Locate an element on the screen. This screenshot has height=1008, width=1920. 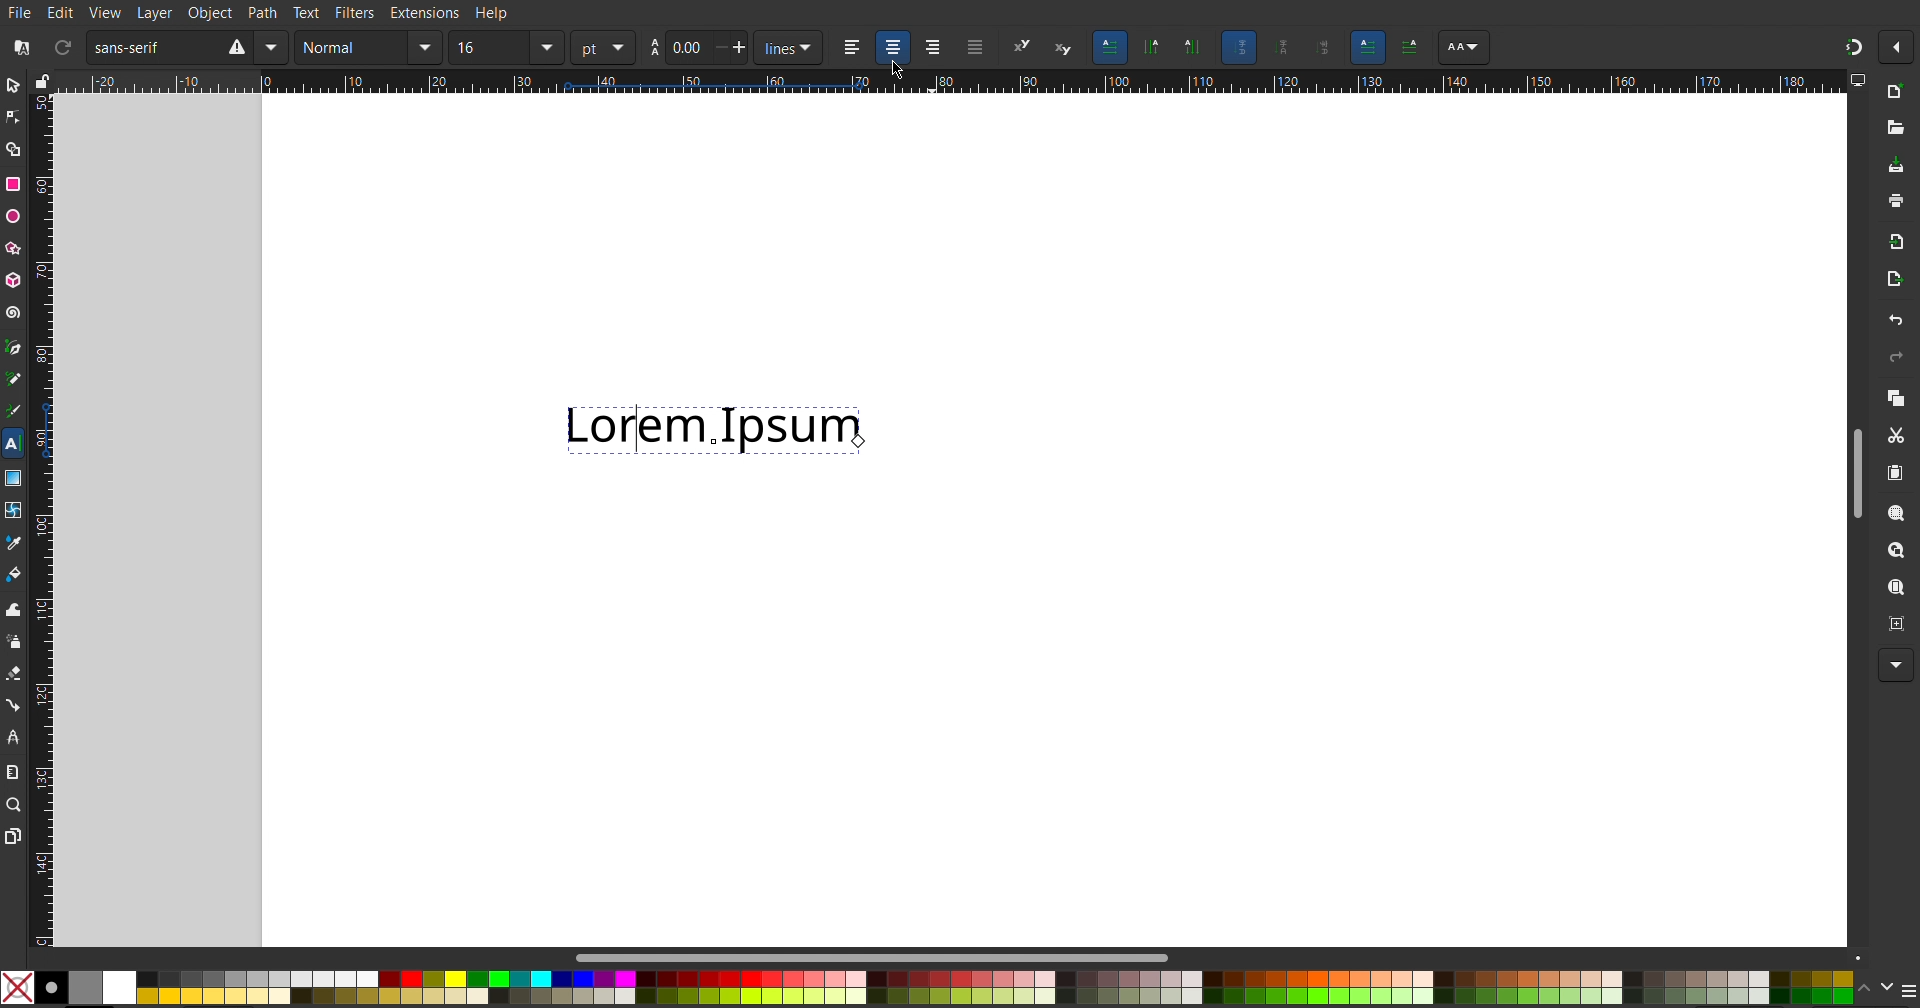
Layer is located at coordinates (158, 14).